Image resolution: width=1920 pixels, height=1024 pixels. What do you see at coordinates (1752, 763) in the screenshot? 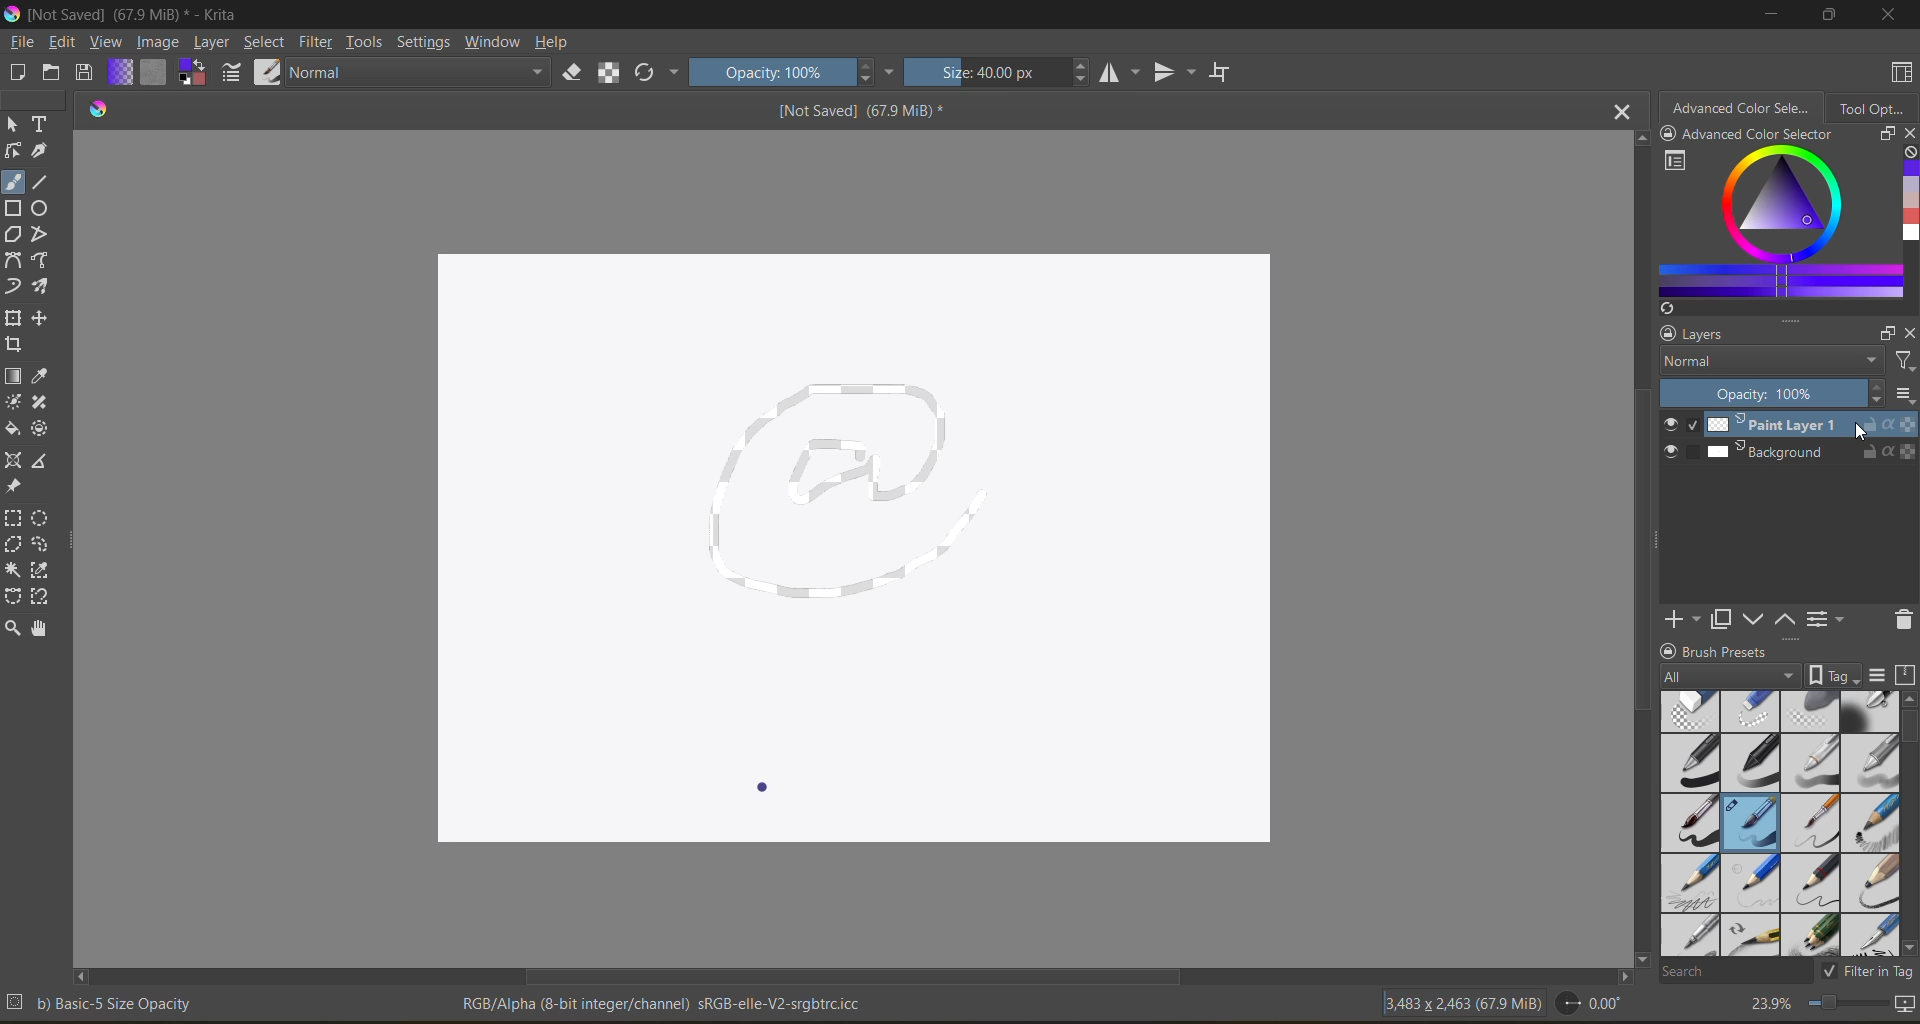
I see `black pen` at bounding box center [1752, 763].